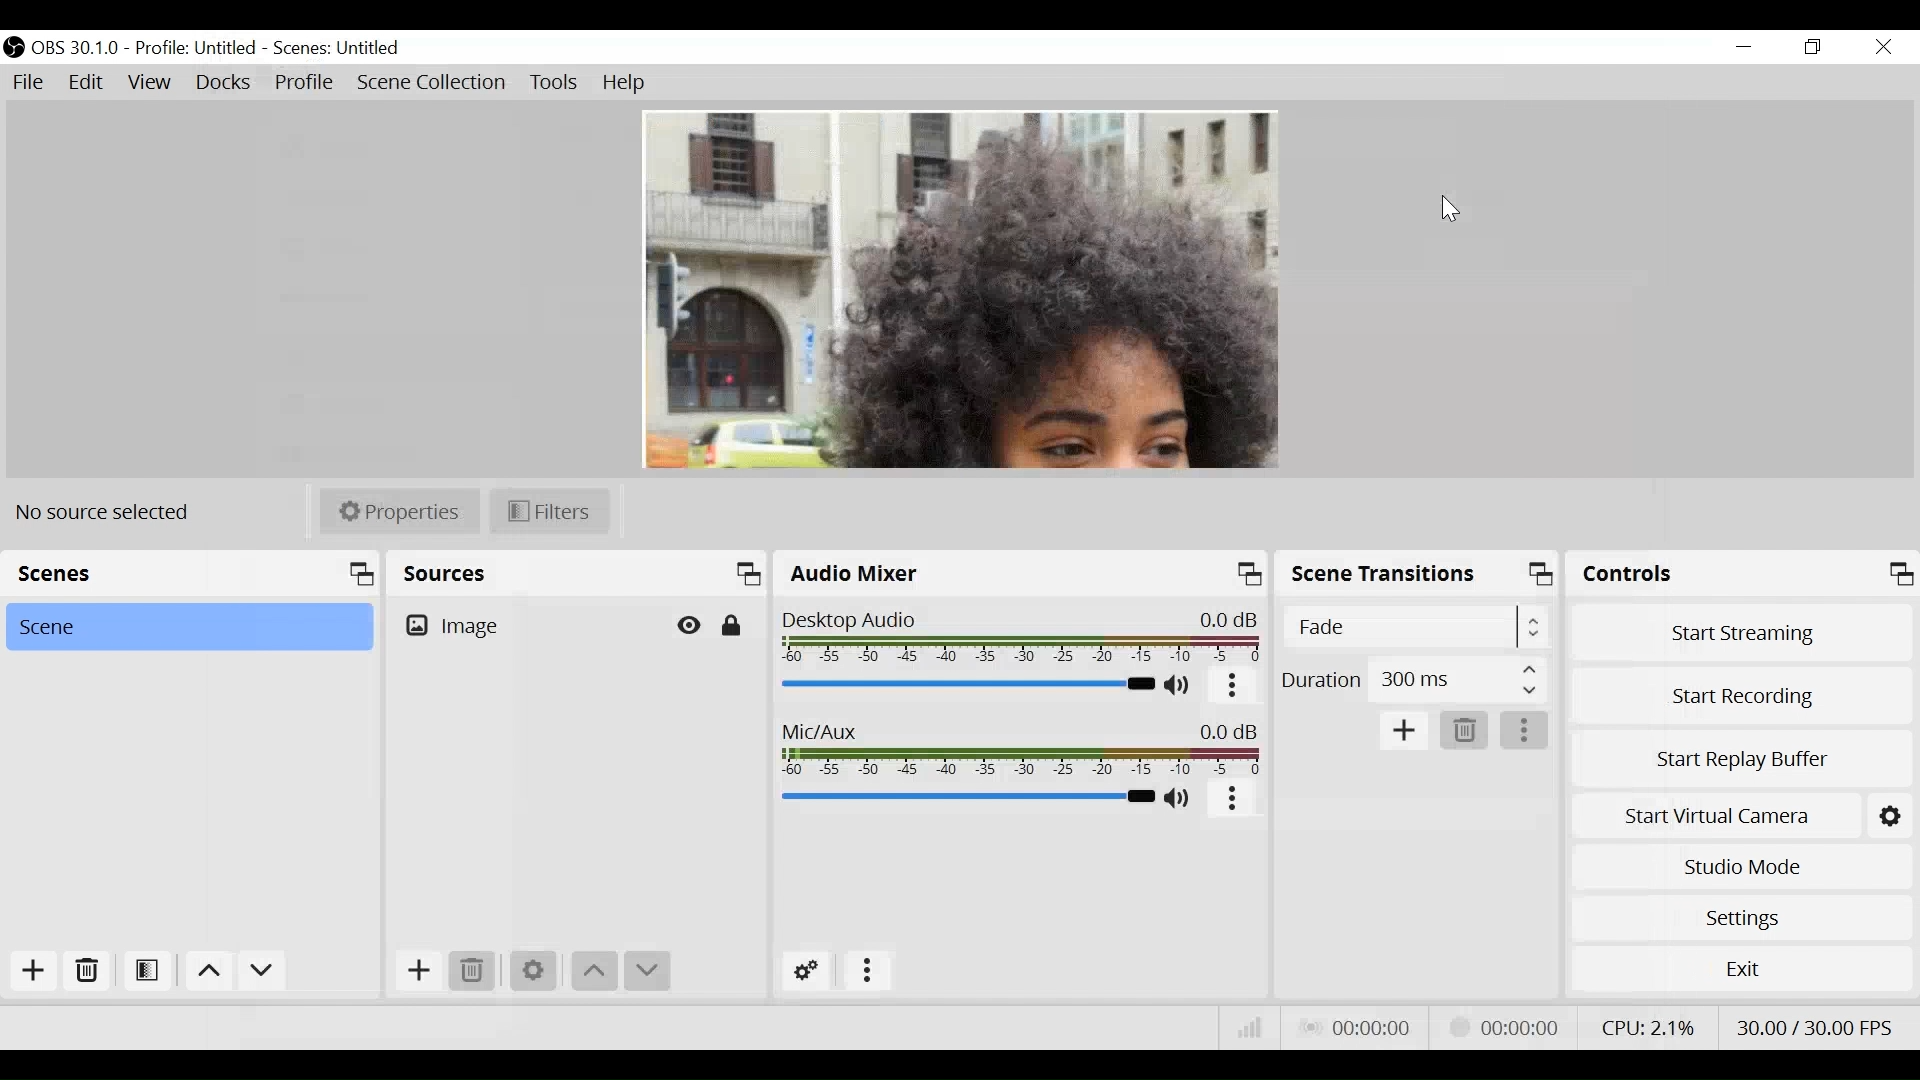  What do you see at coordinates (578, 576) in the screenshot?
I see `Sources` at bounding box center [578, 576].